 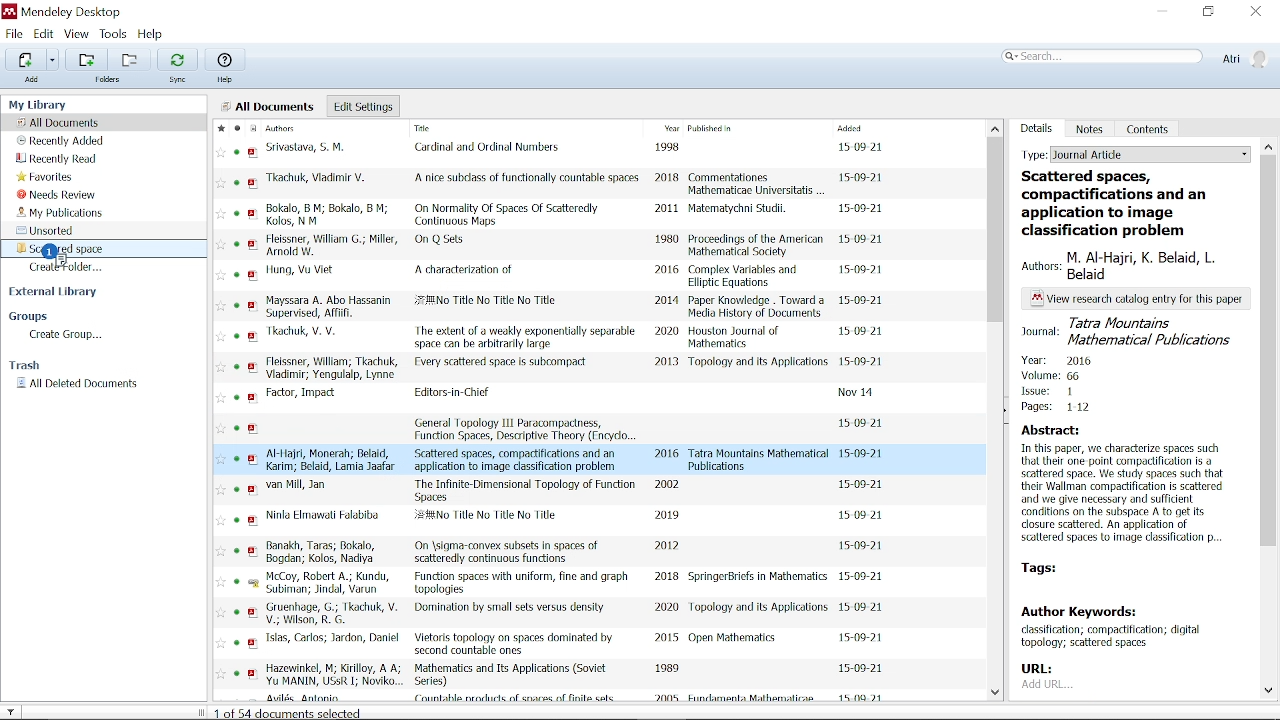 I want to click on authors, so click(x=324, y=515).